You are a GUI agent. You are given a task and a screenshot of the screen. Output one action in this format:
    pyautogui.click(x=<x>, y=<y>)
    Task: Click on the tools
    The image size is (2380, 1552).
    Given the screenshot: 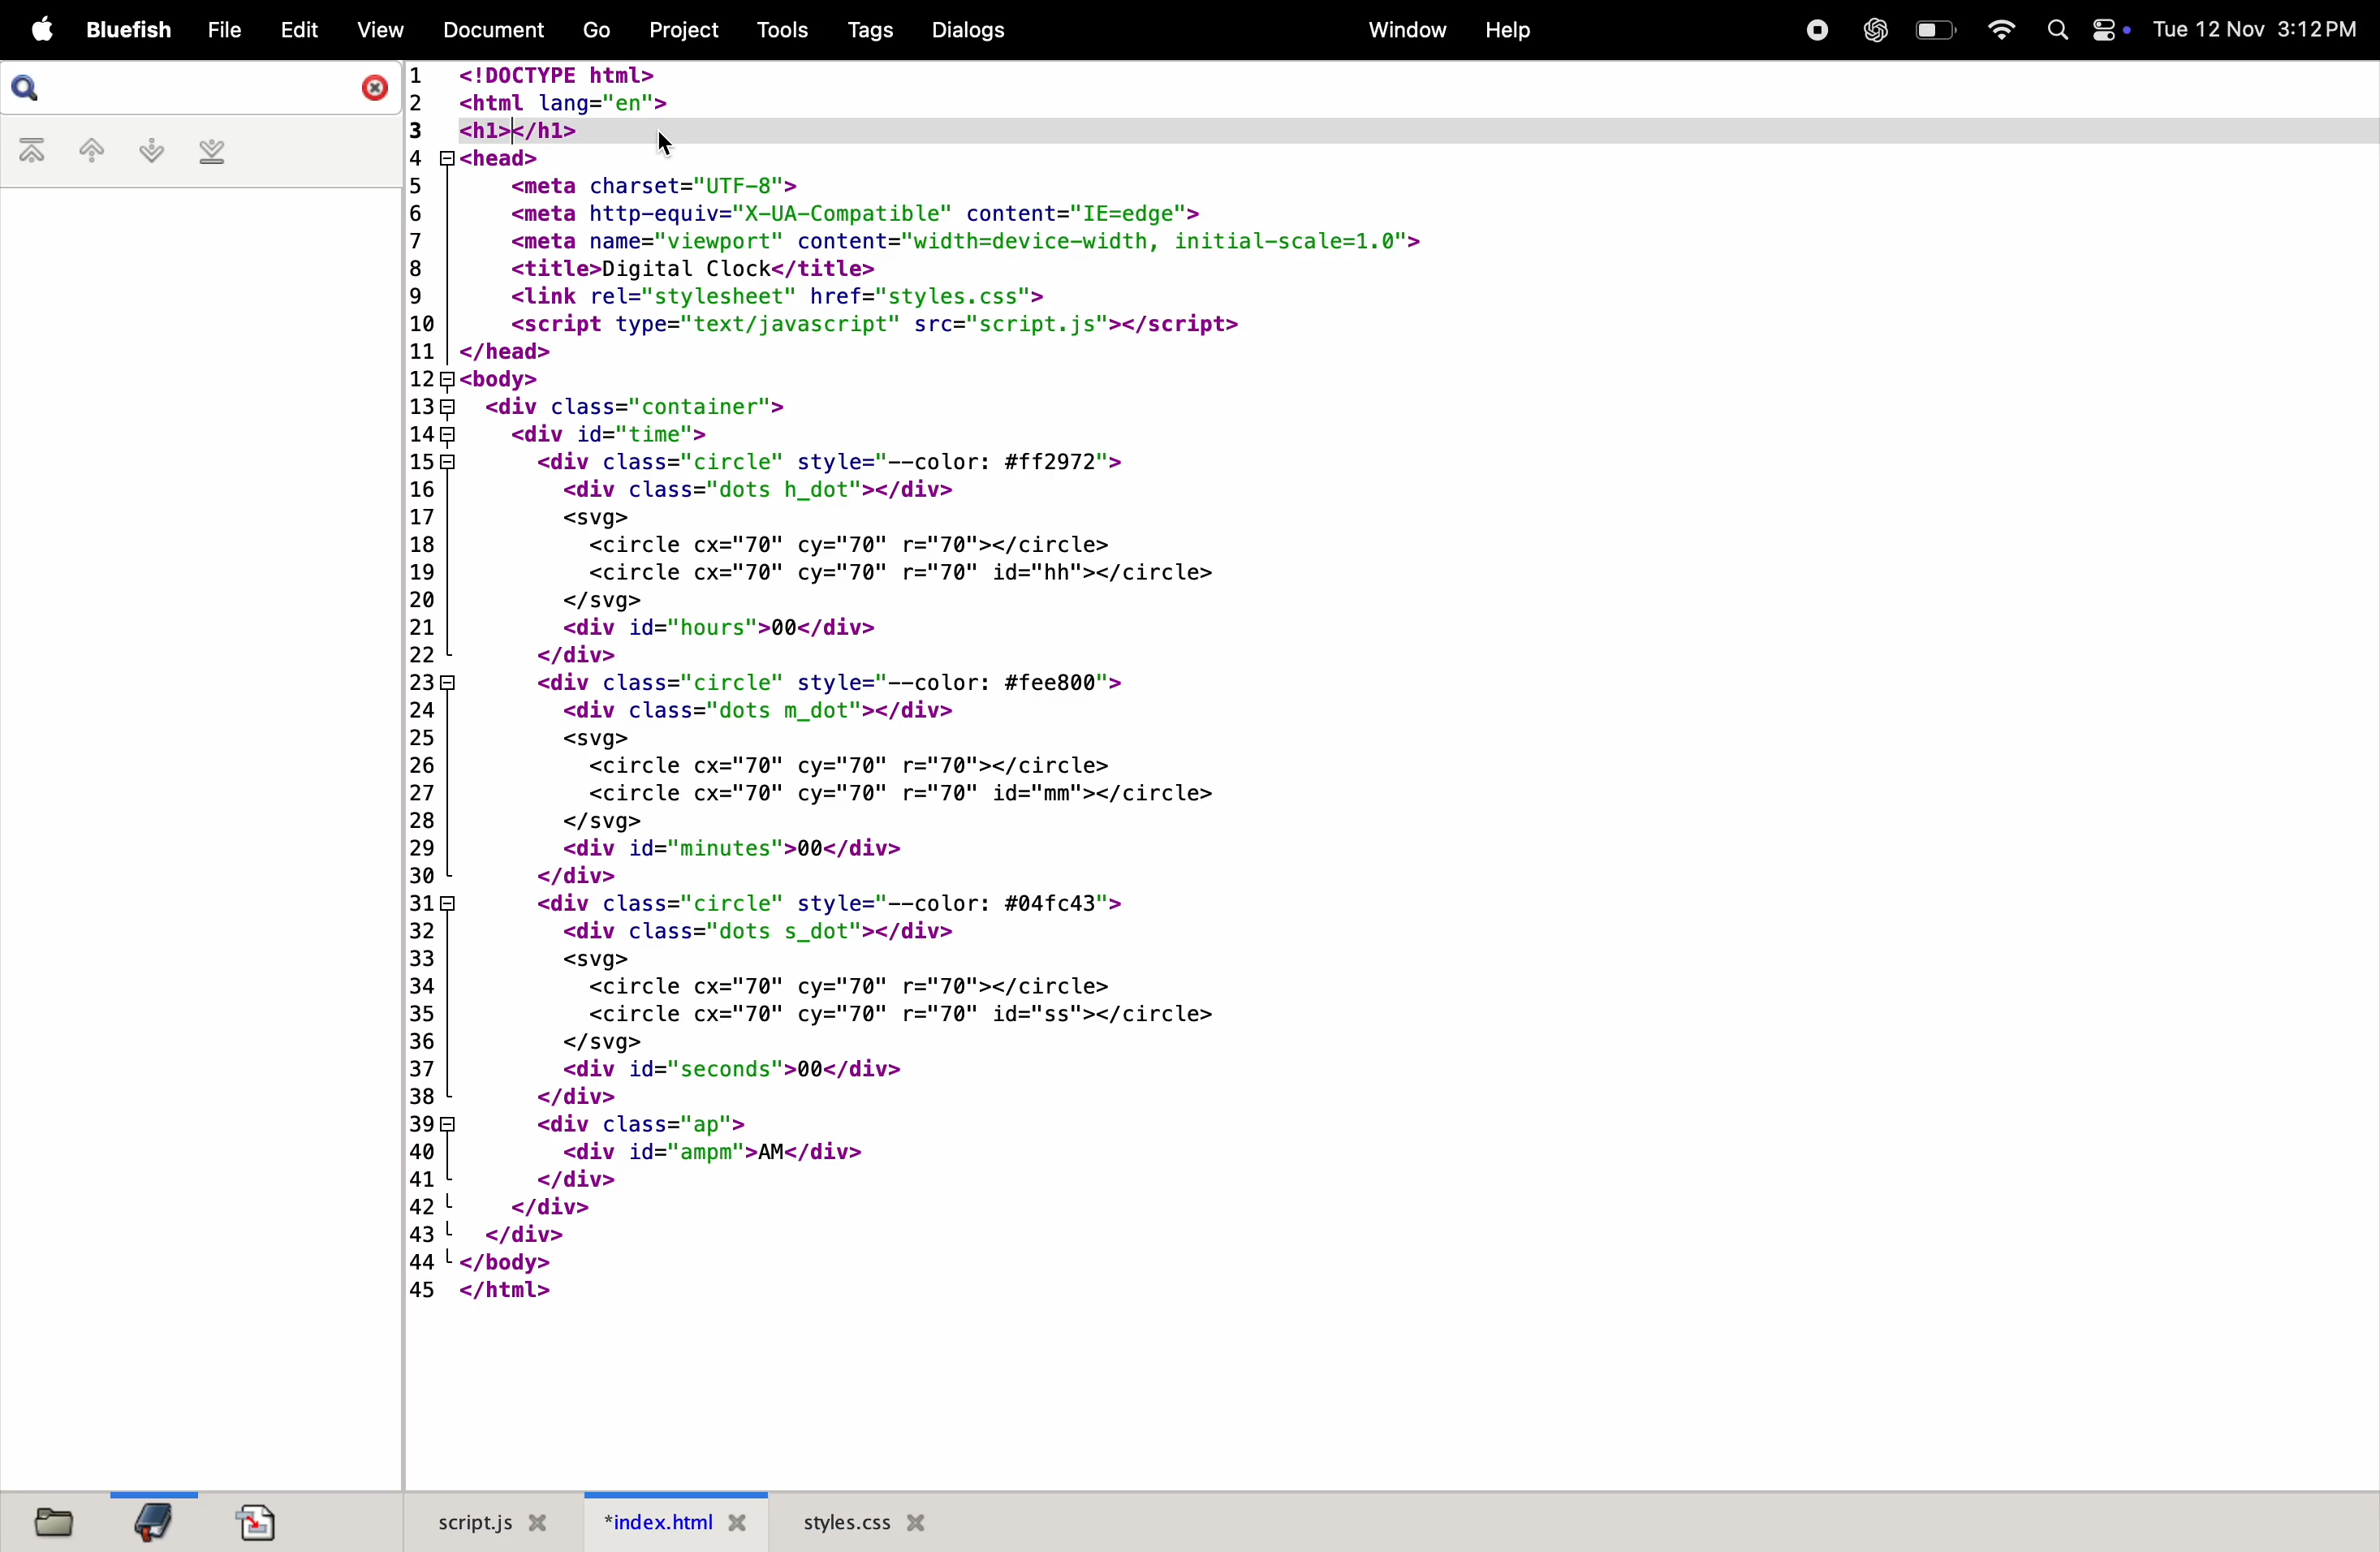 What is the action you would take?
    pyautogui.click(x=775, y=29)
    